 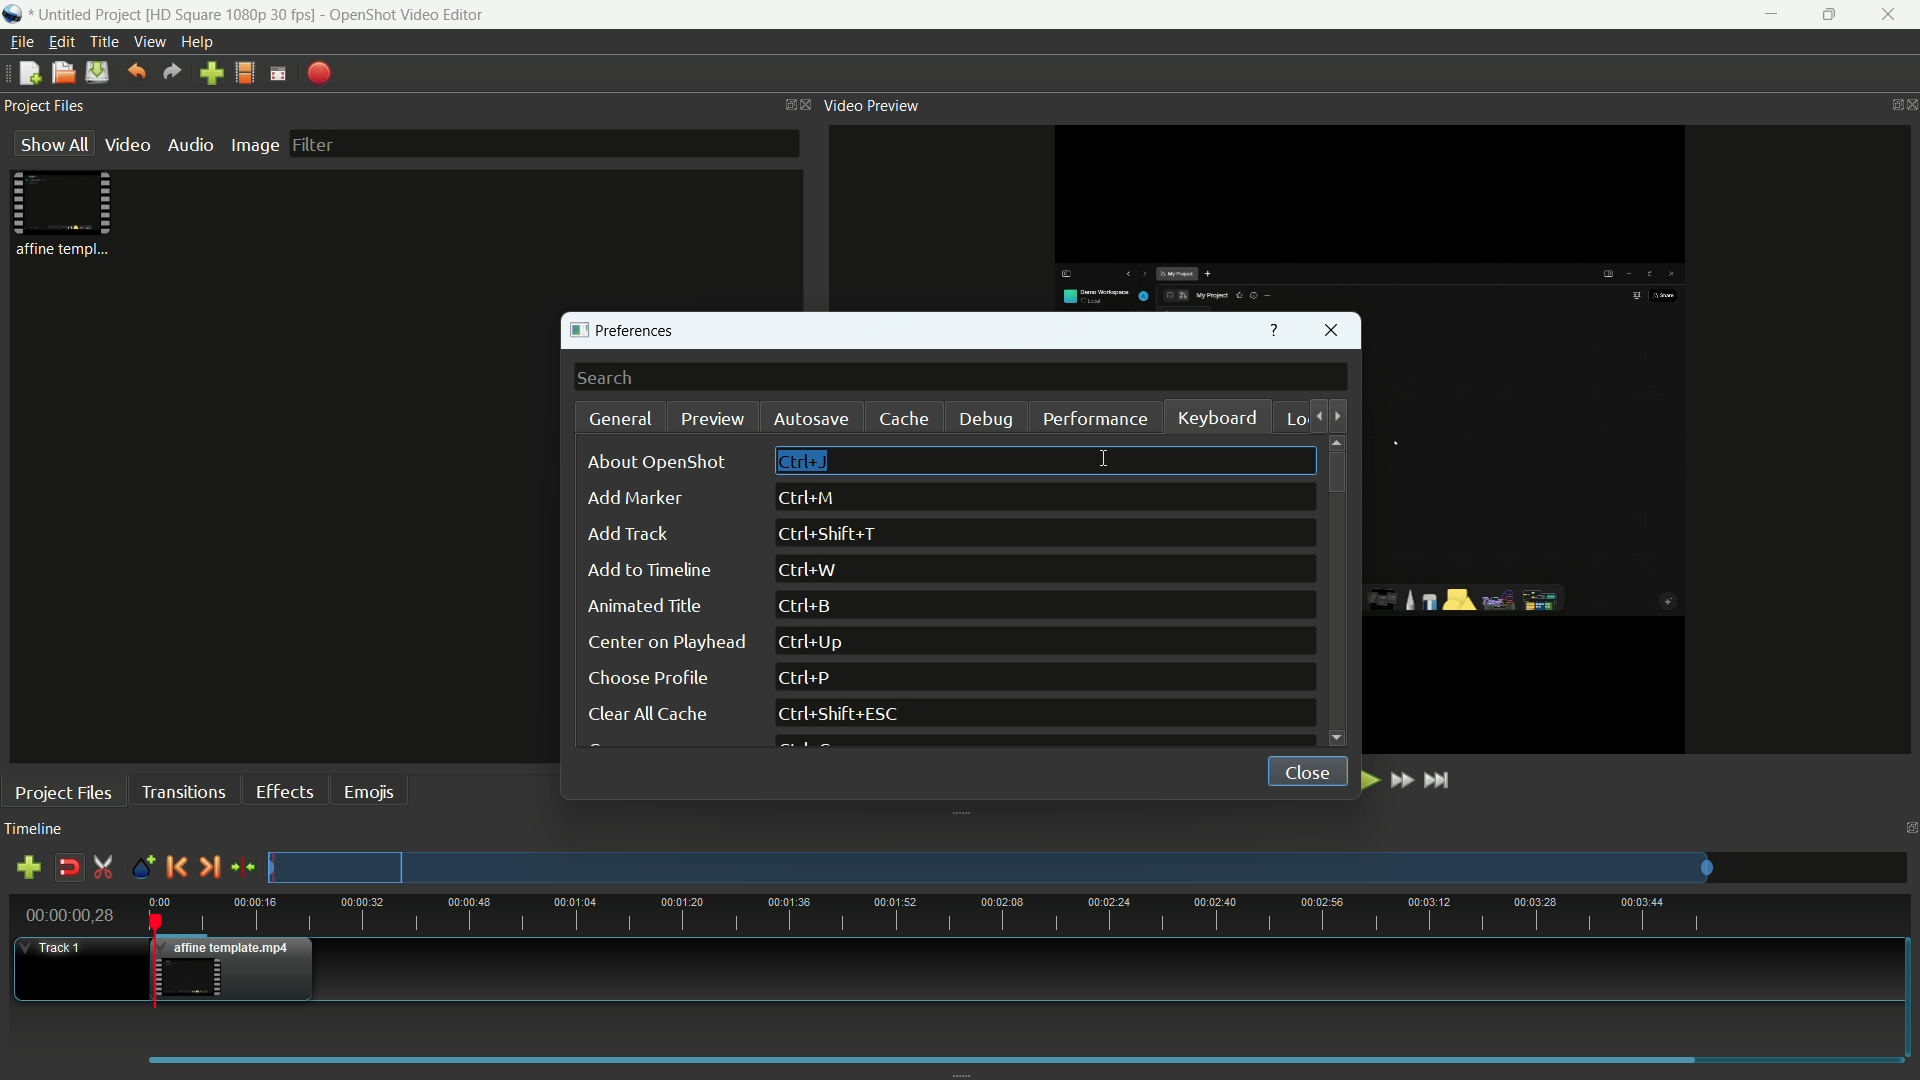 I want to click on create marker, so click(x=139, y=868).